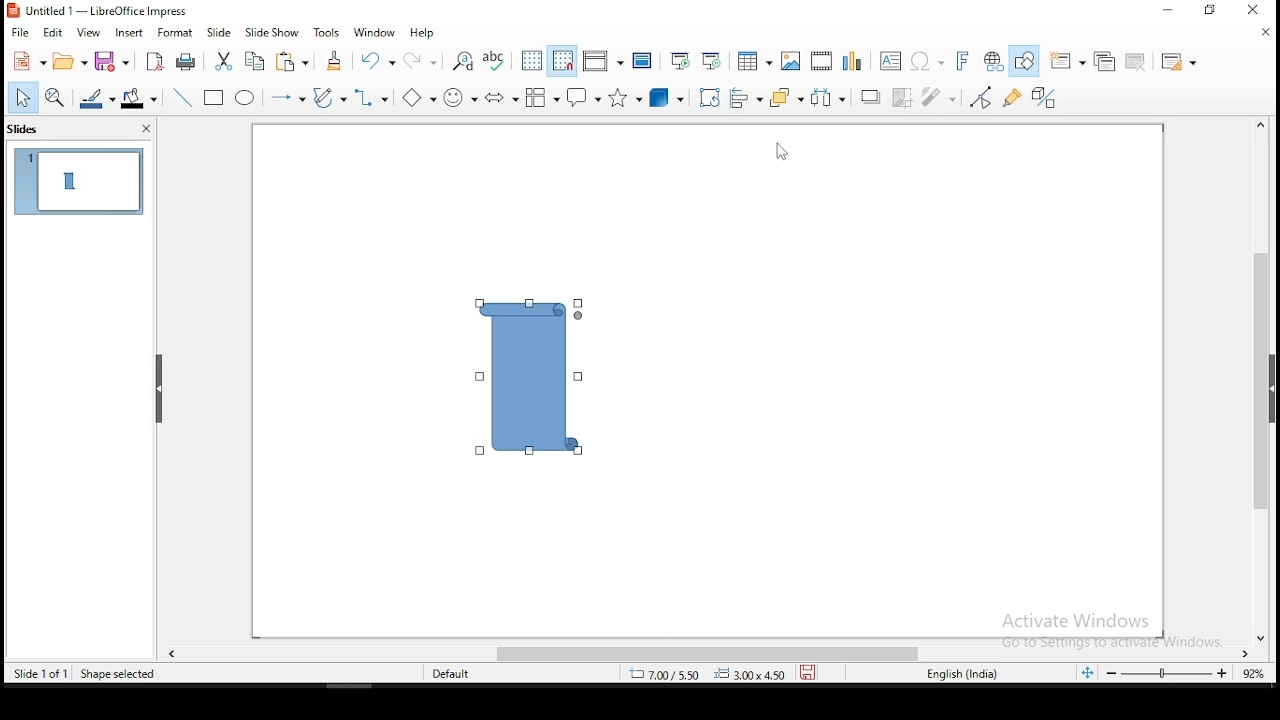  Describe the element at coordinates (928, 59) in the screenshot. I see `insert special characters` at that location.